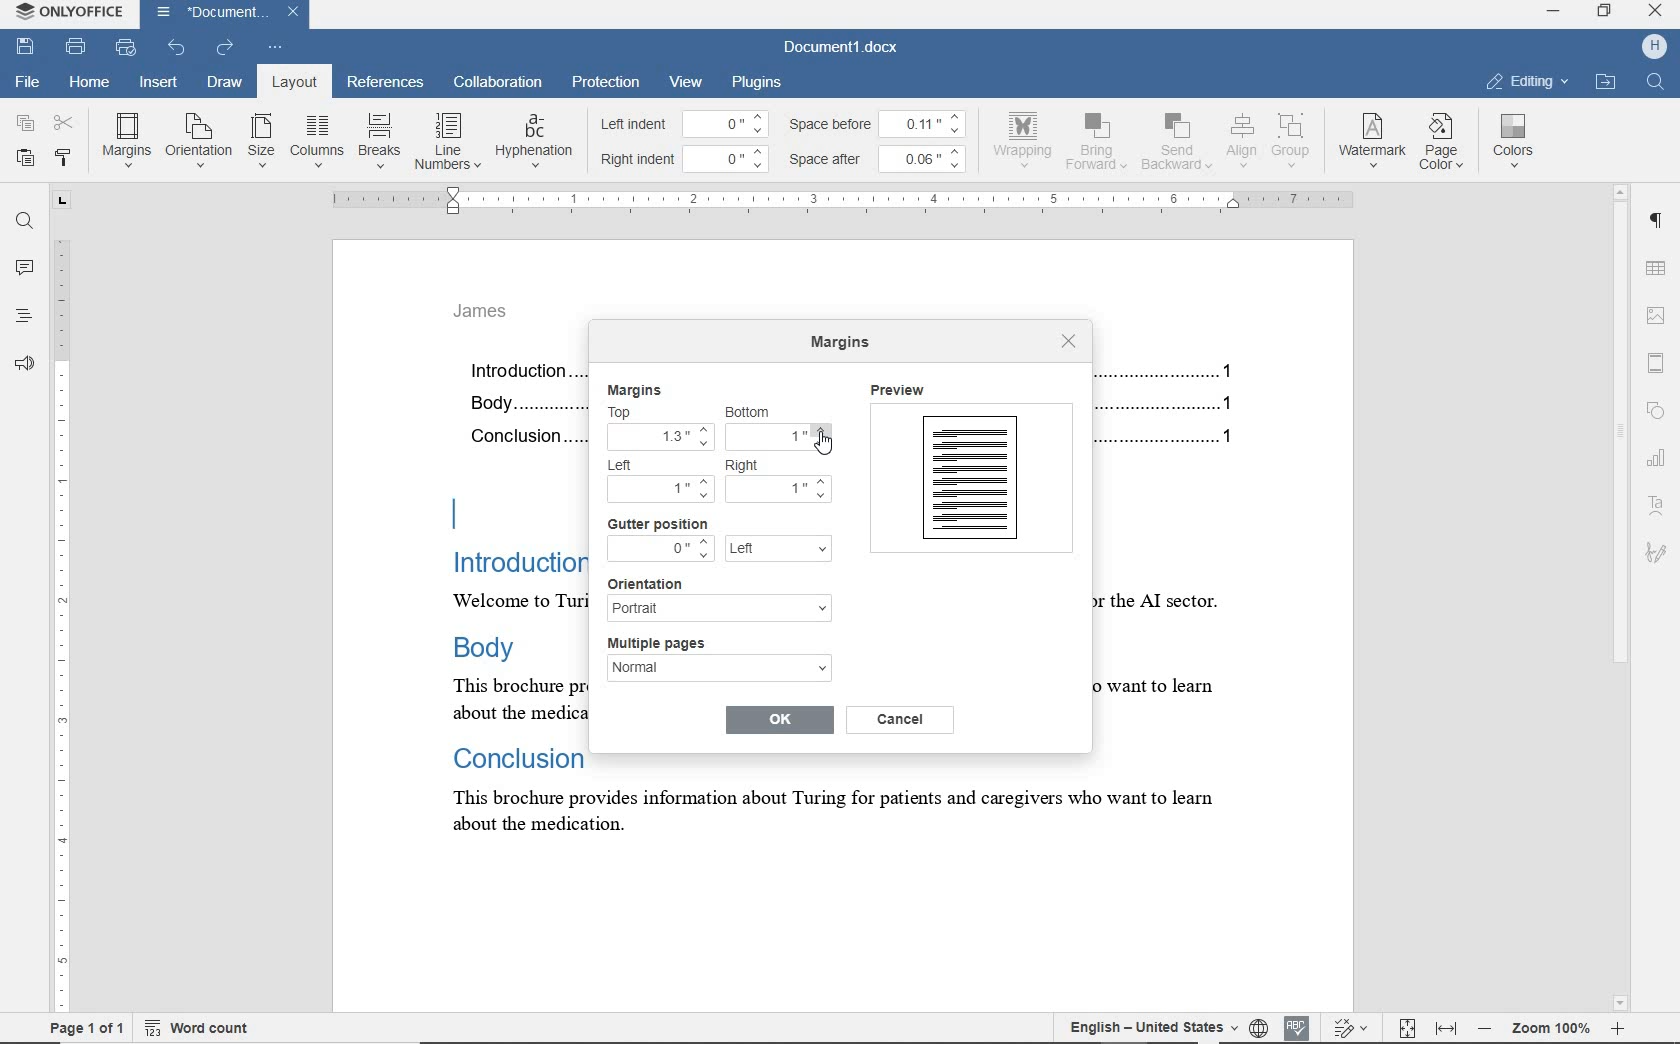  I want to click on fit to page, so click(1406, 1026).